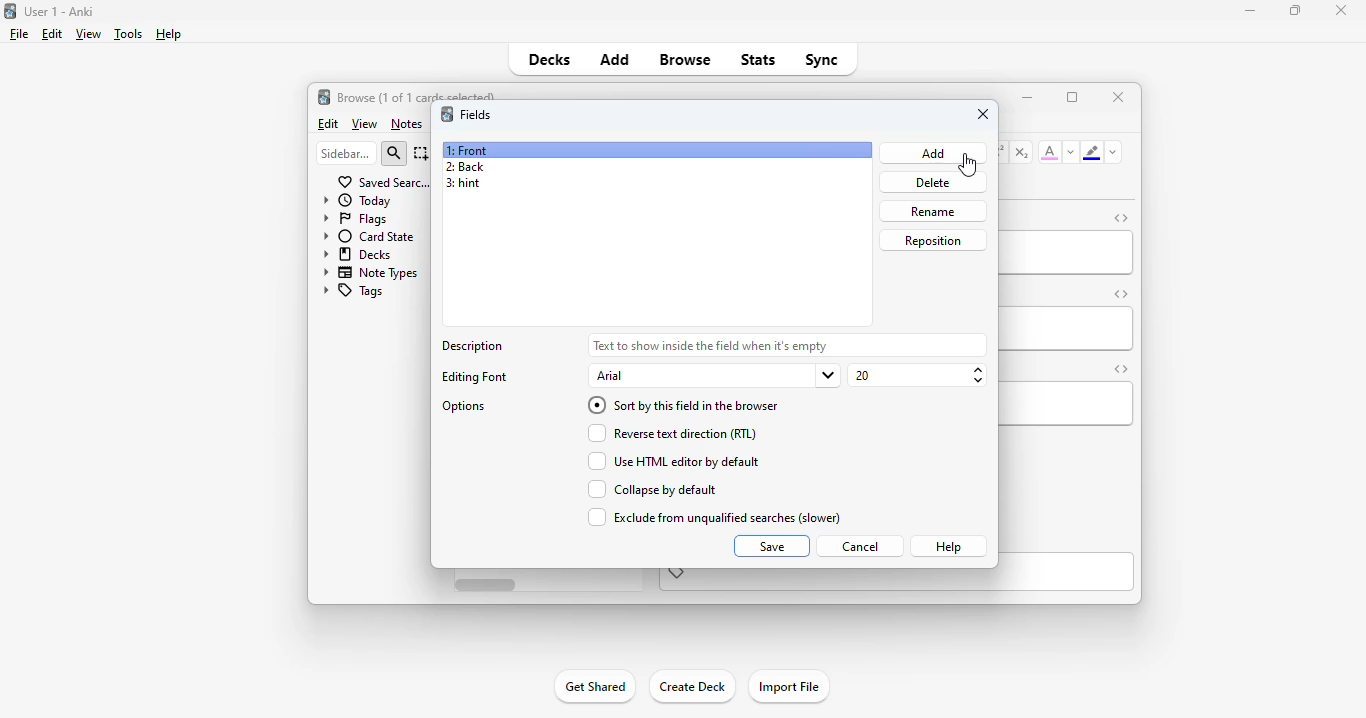 This screenshot has width=1366, height=718. Describe the element at coordinates (1021, 152) in the screenshot. I see `subscript` at that location.